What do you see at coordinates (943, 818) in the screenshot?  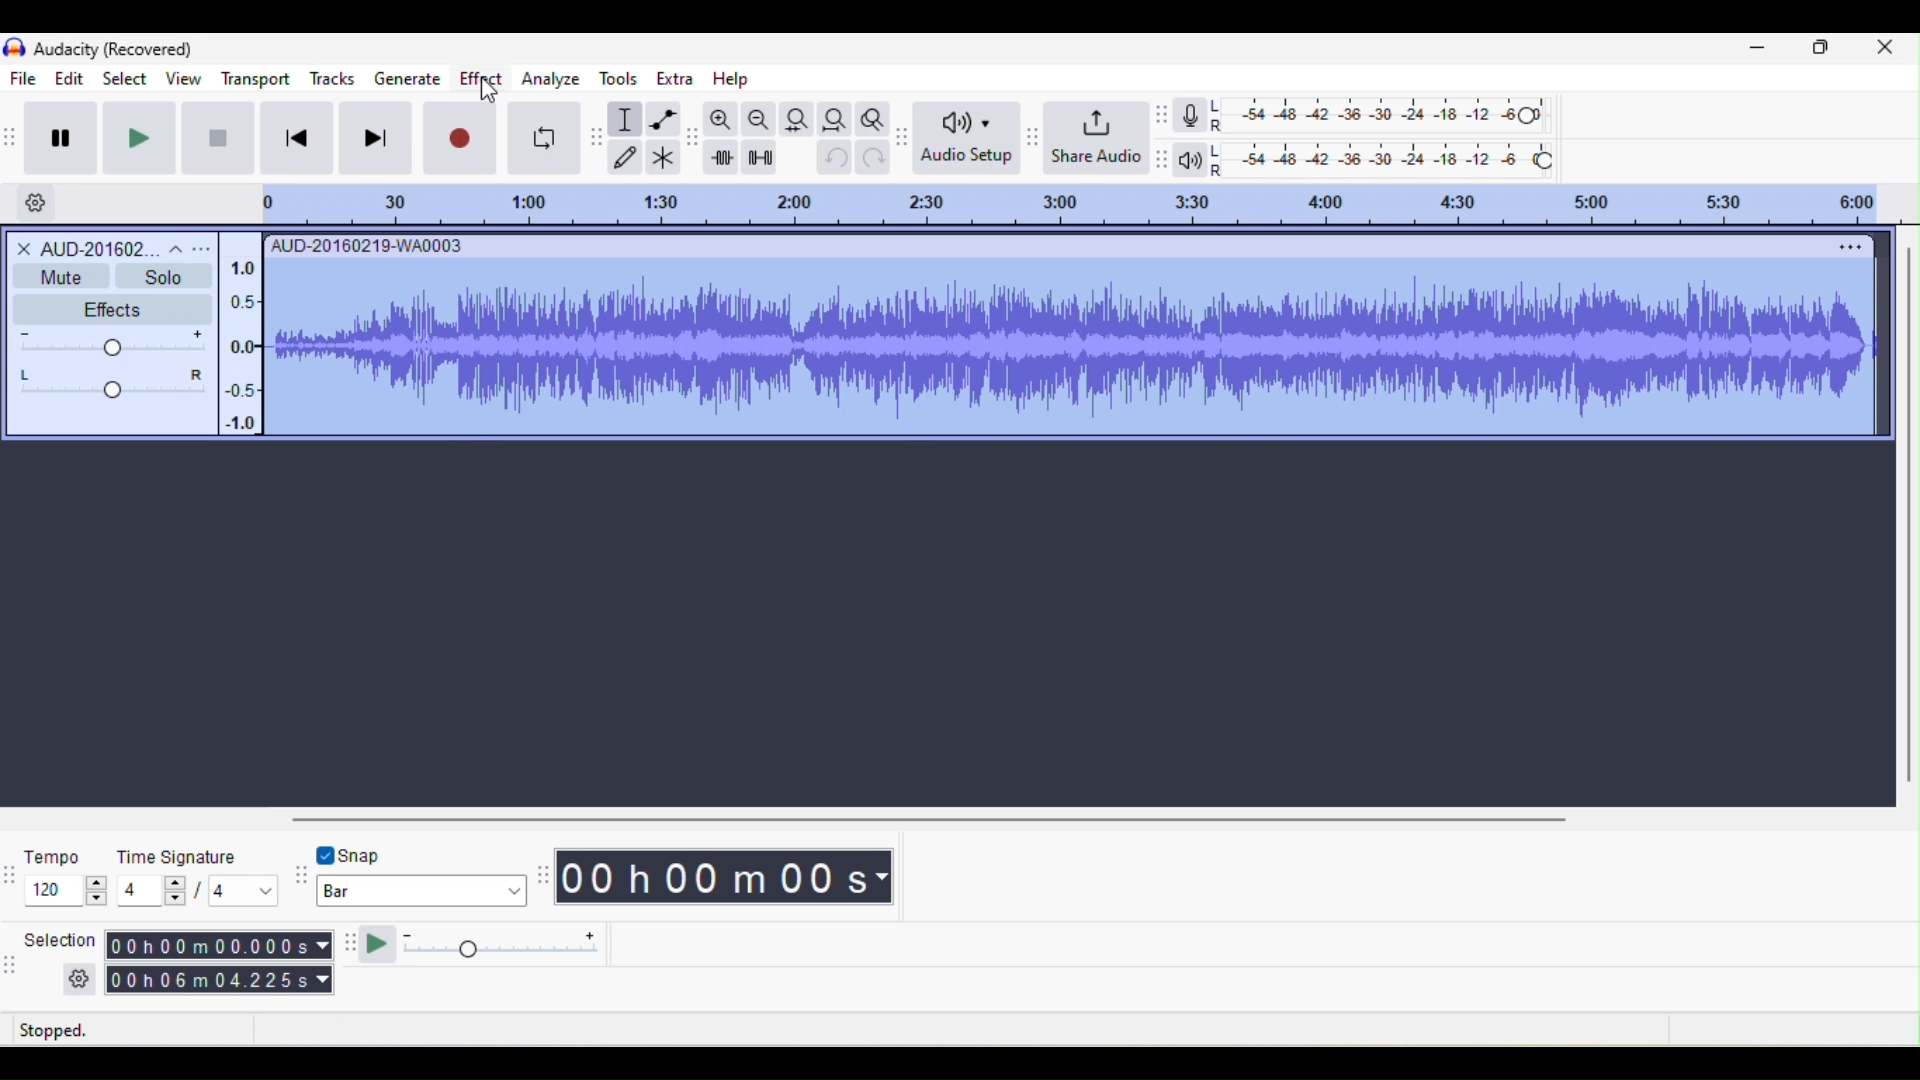 I see `horizontal scroll bar` at bounding box center [943, 818].